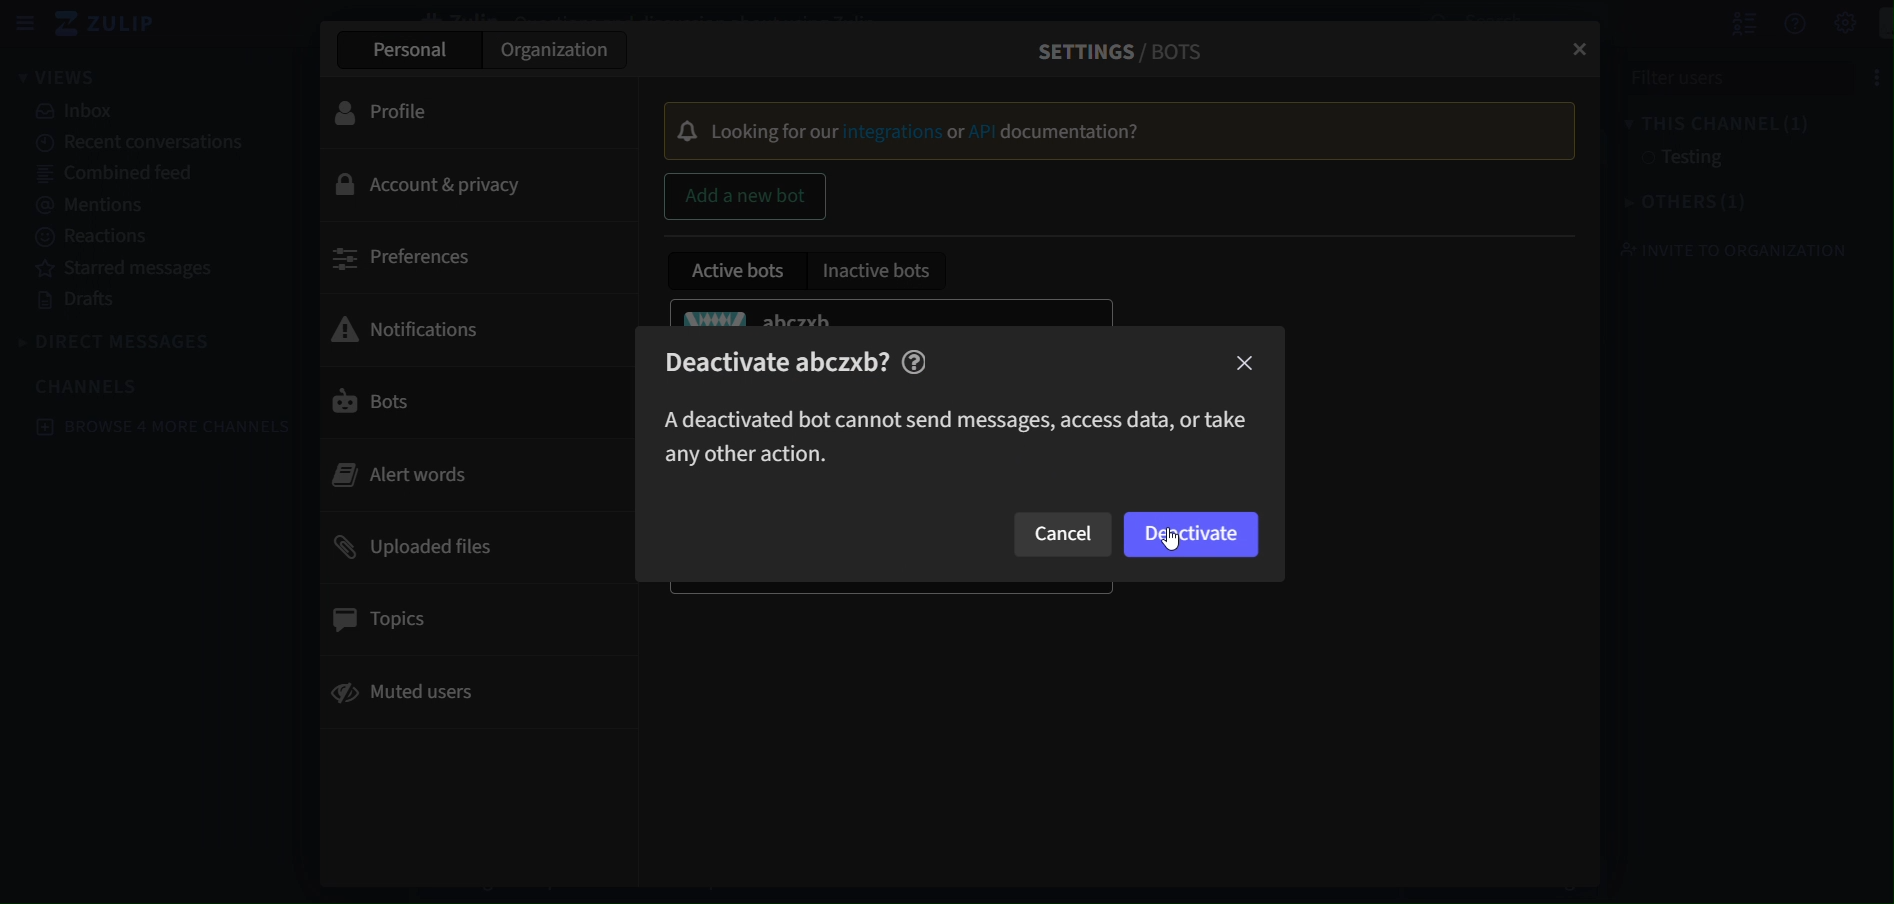 The width and height of the screenshot is (1894, 904). I want to click on account & privacy, so click(431, 182).